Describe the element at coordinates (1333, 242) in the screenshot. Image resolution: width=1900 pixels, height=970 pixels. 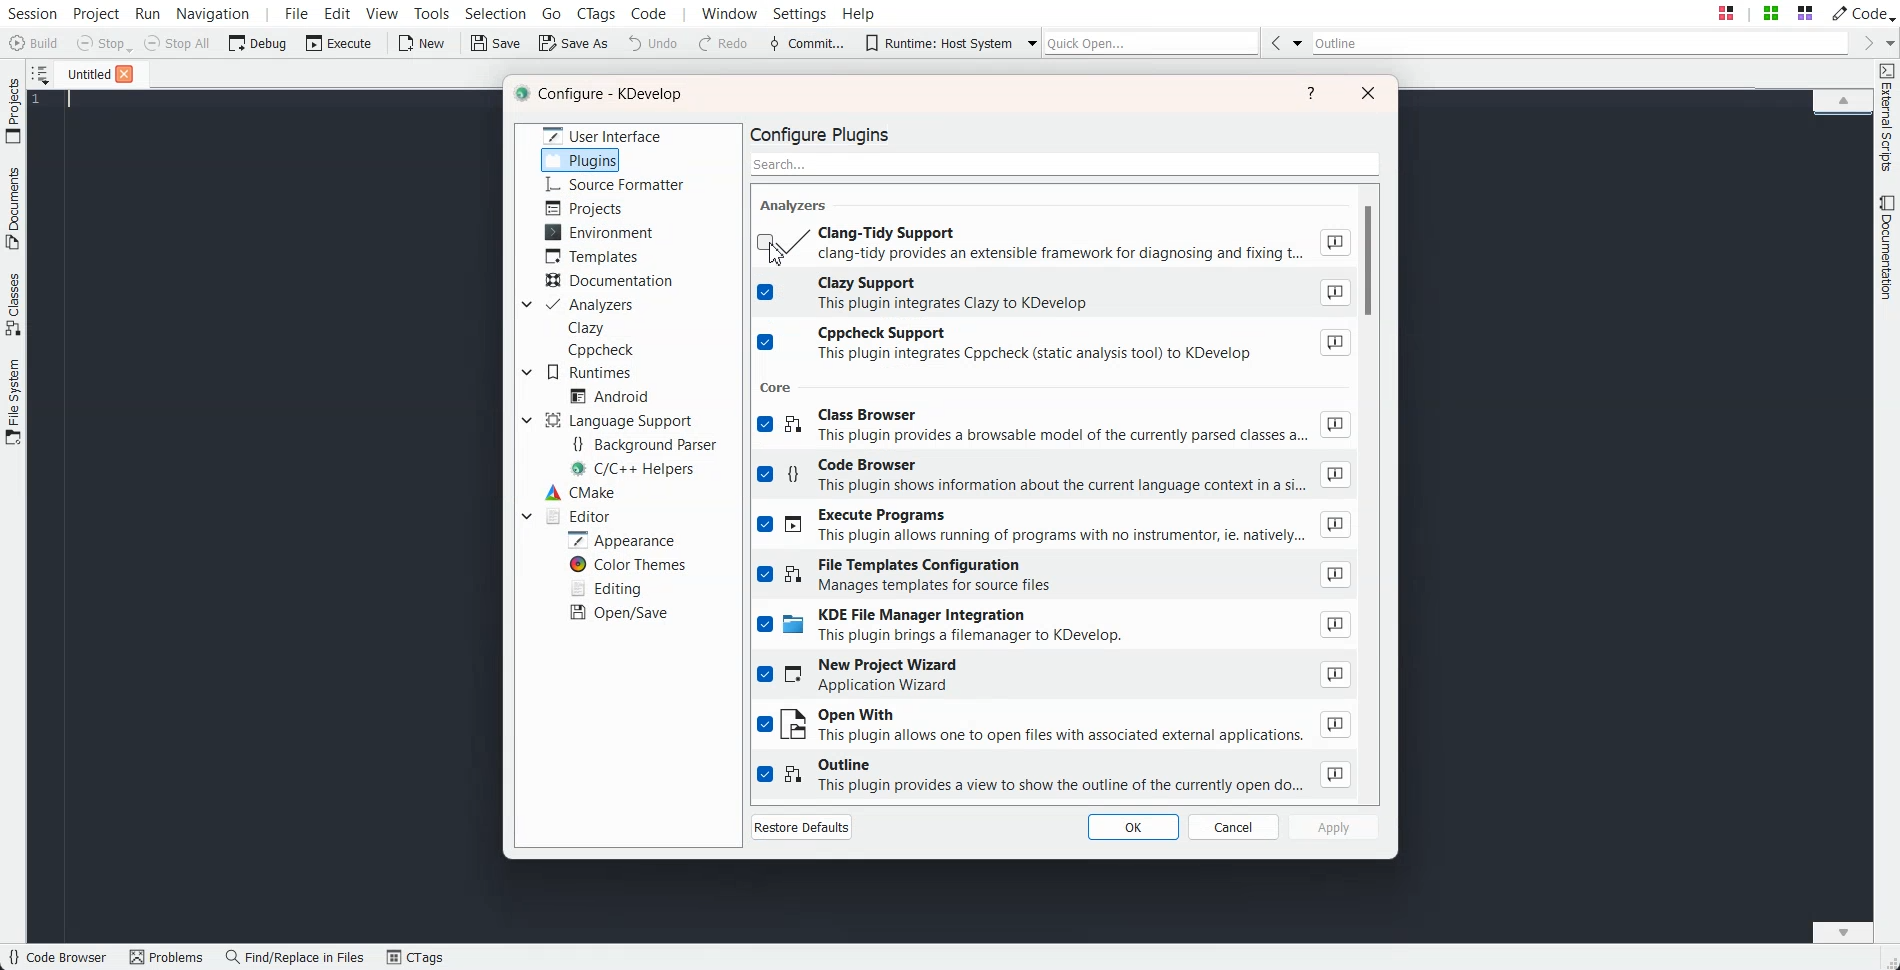
I see `About` at that location.